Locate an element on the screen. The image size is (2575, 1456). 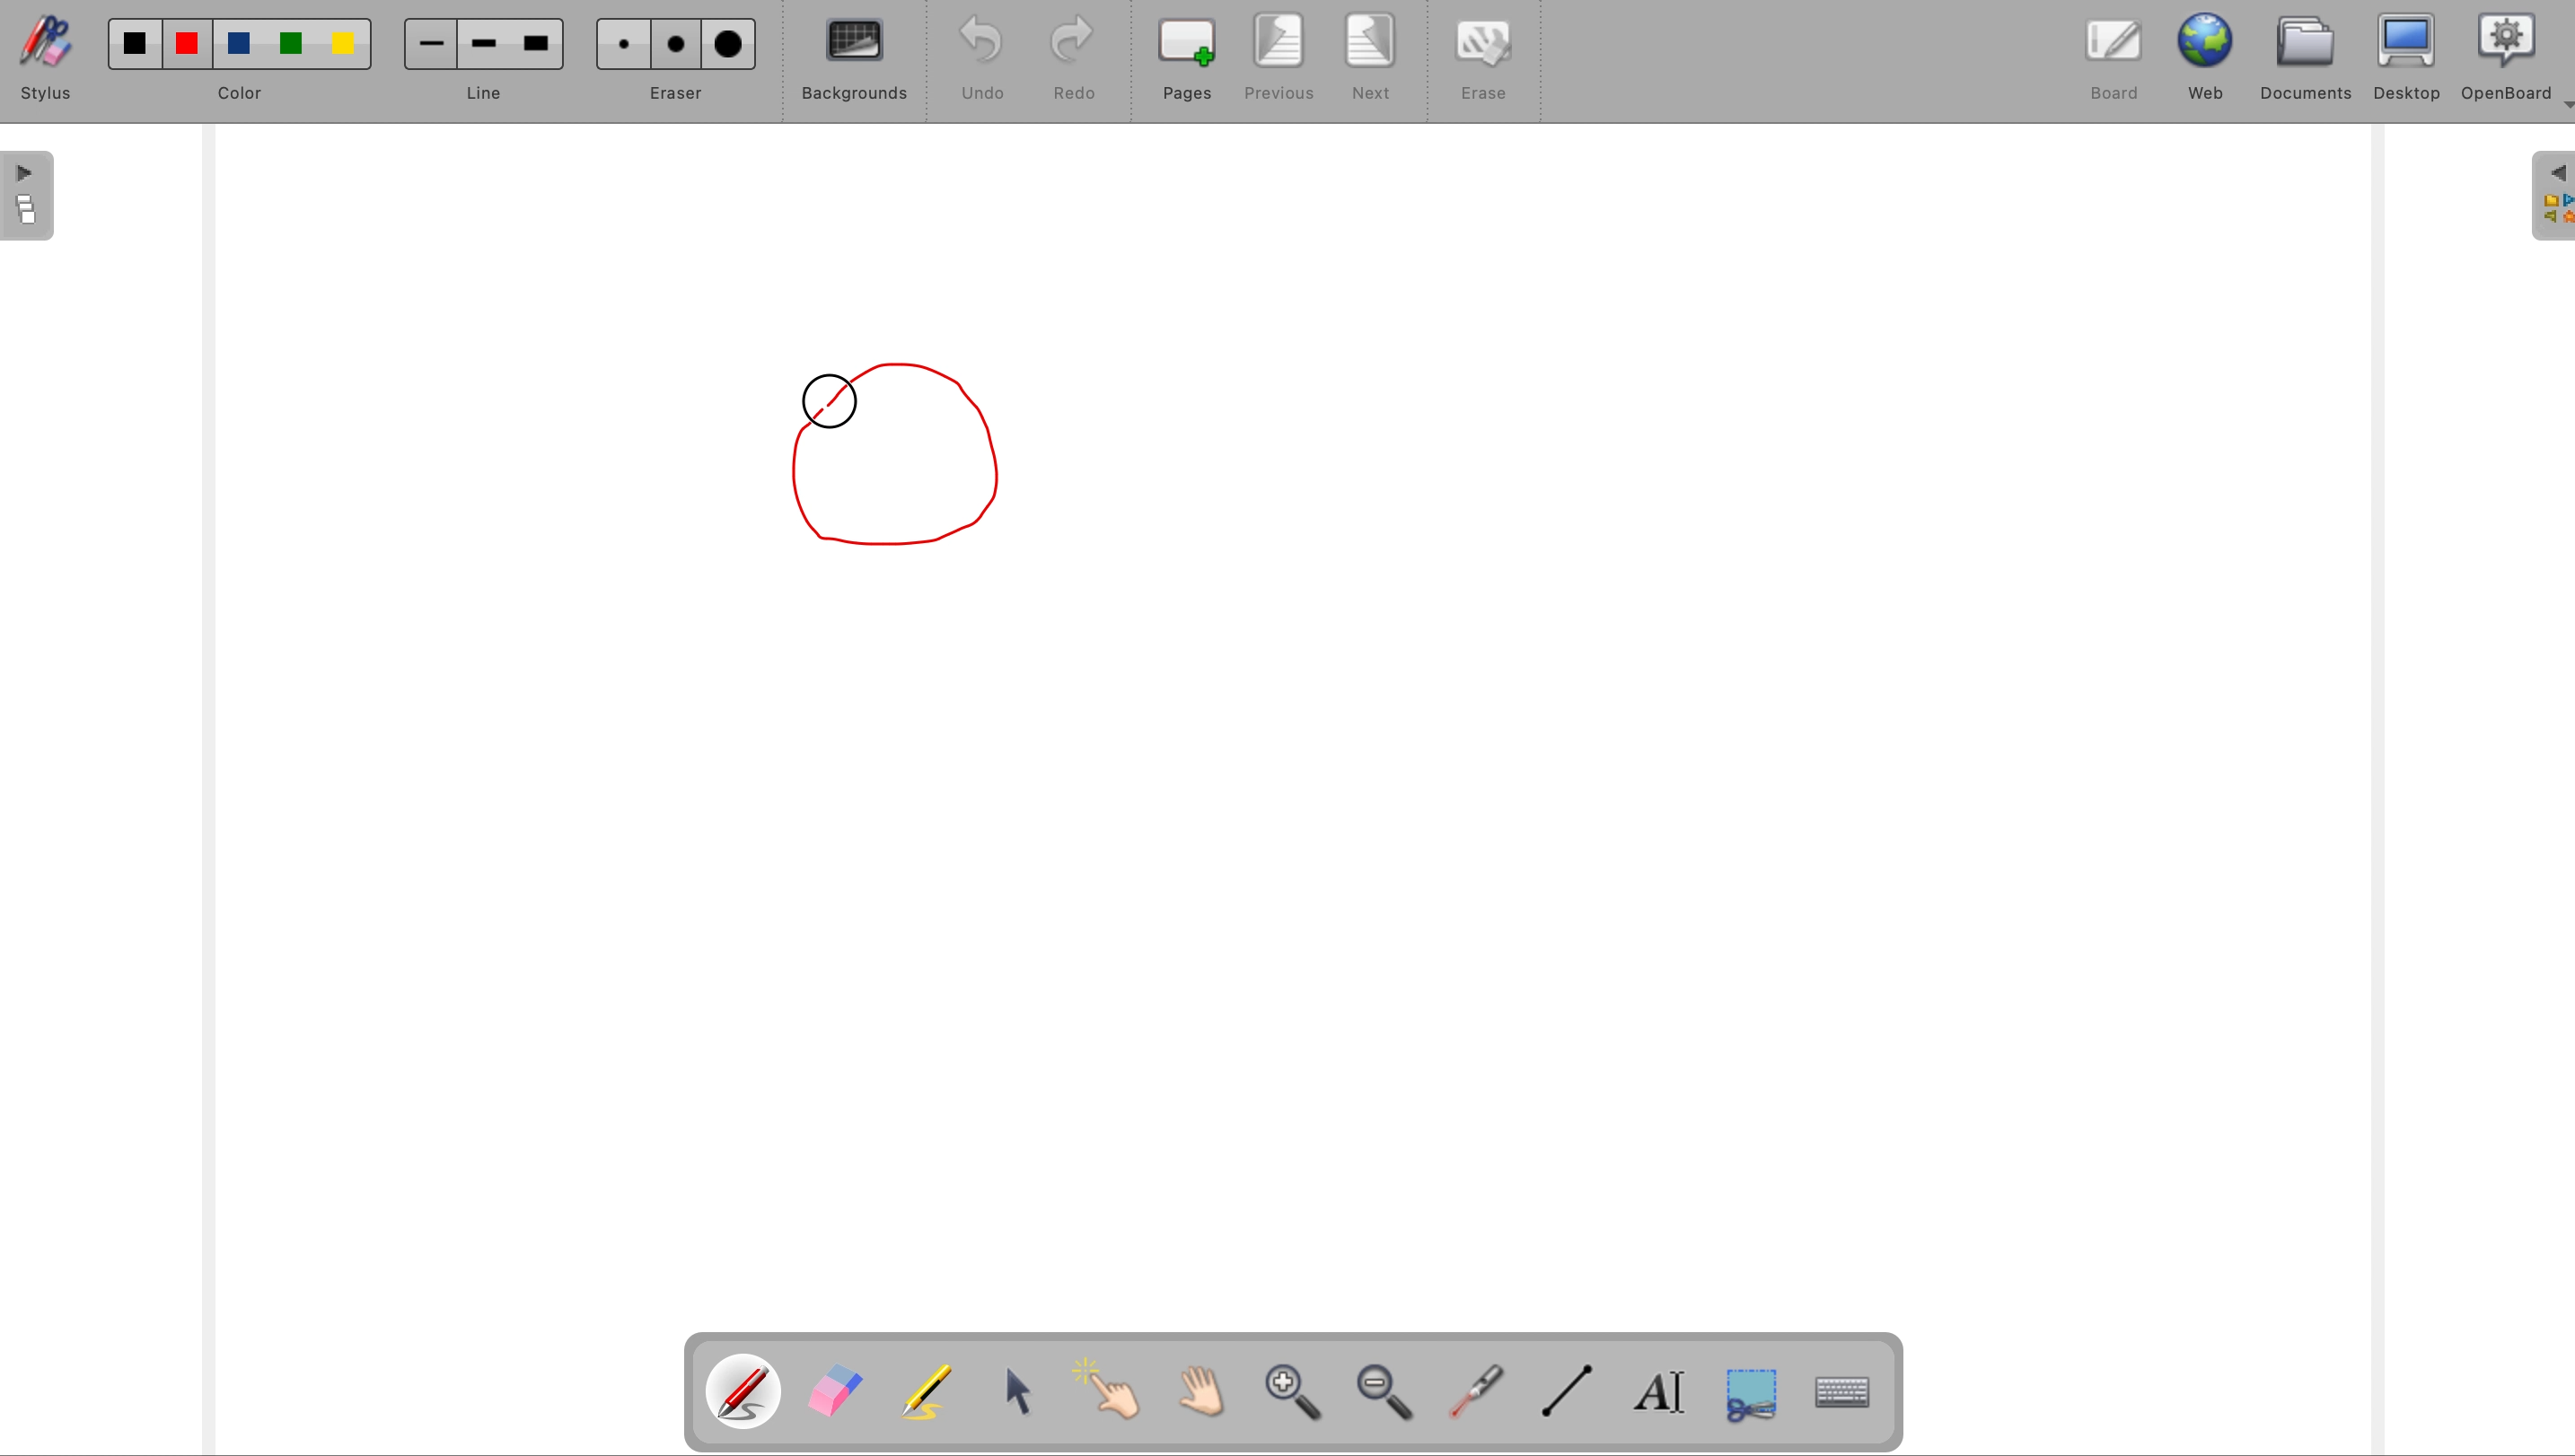
draw lines is located at coordinates (1573, 1399).